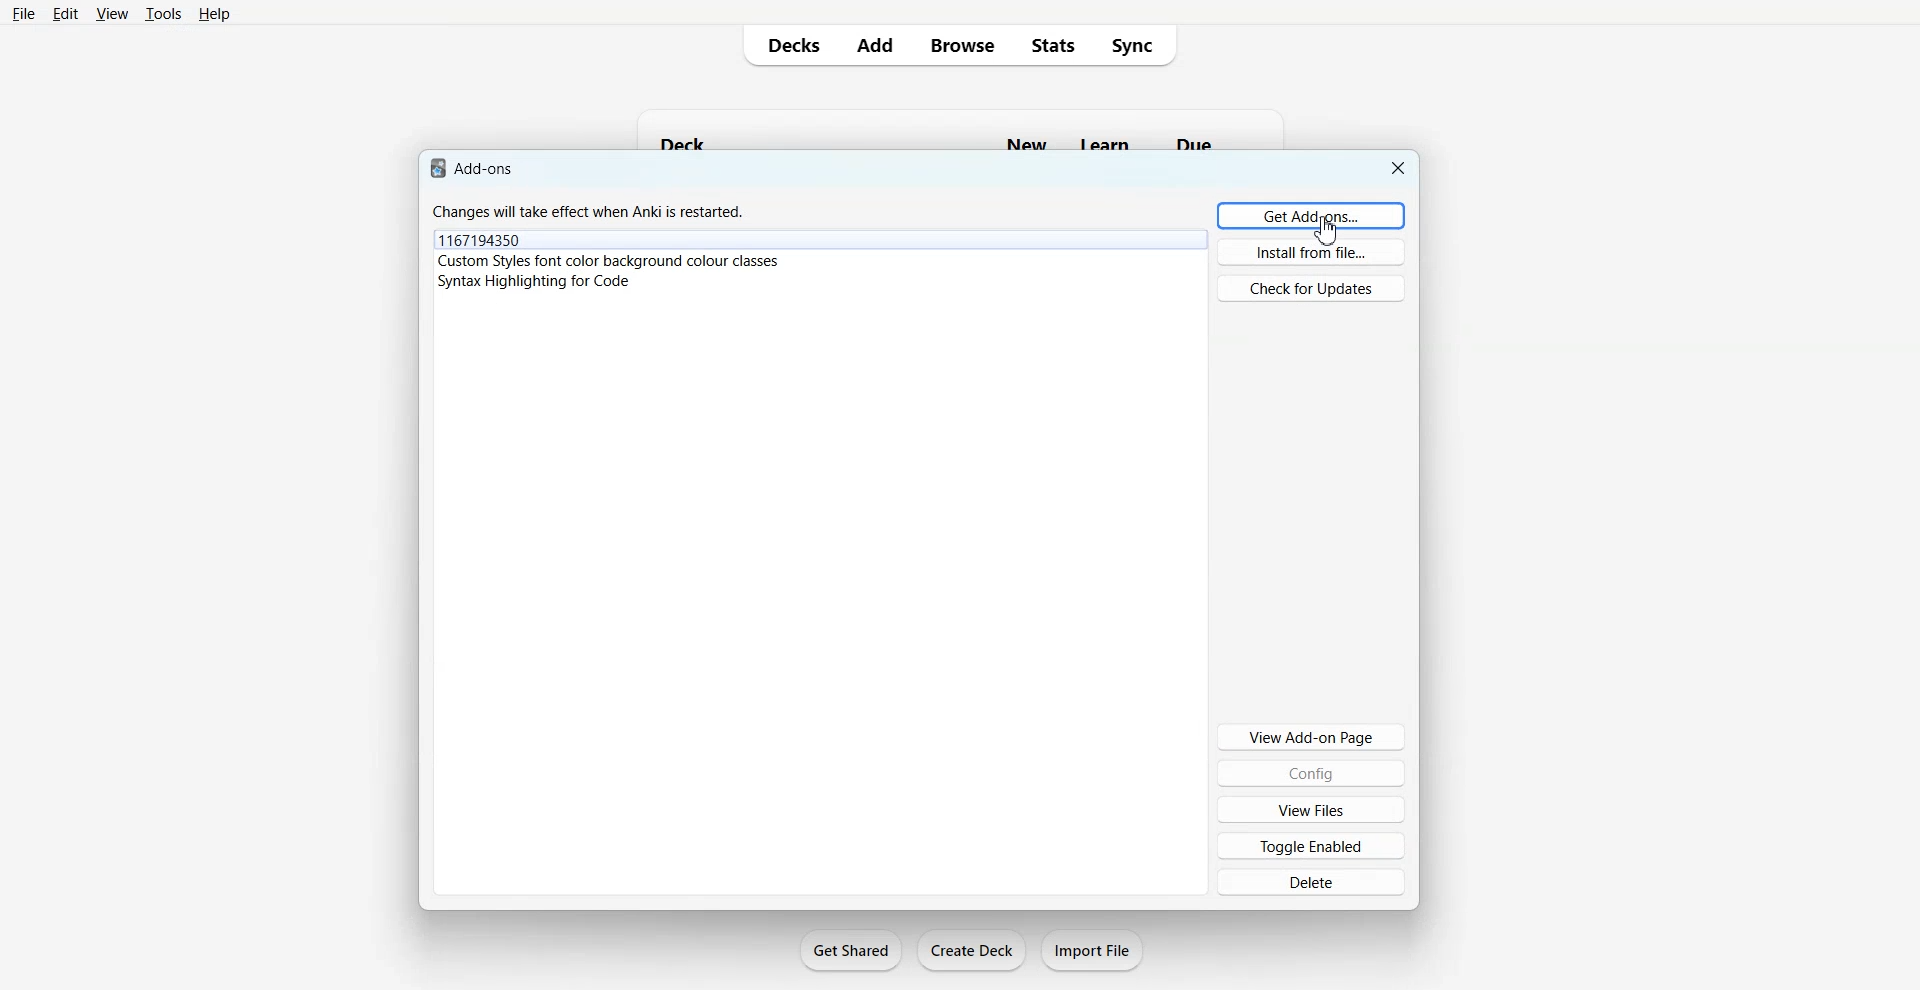 The height and width of the screenshot is (990, 1920). Describe the element at coordinates (1093, 950) in the screenshot. I see `Import File` at that location.